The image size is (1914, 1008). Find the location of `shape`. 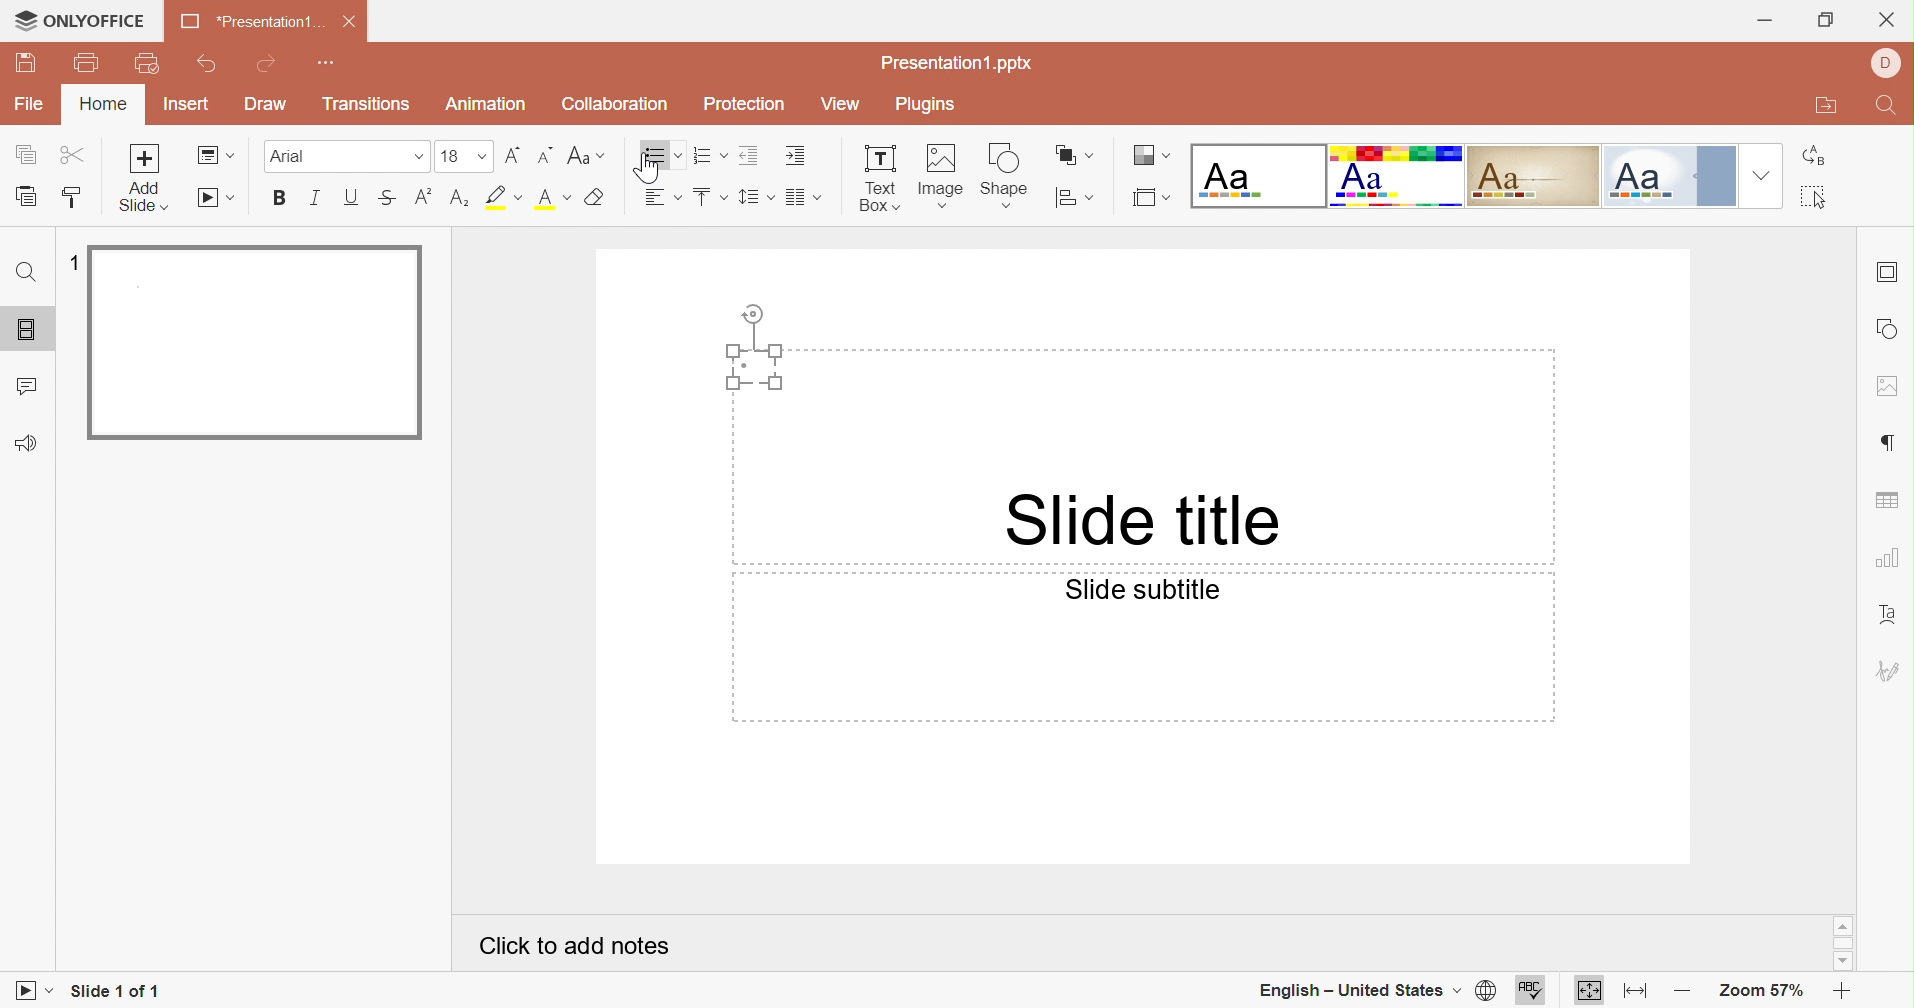

shape is located at coordinates (1011, 174).